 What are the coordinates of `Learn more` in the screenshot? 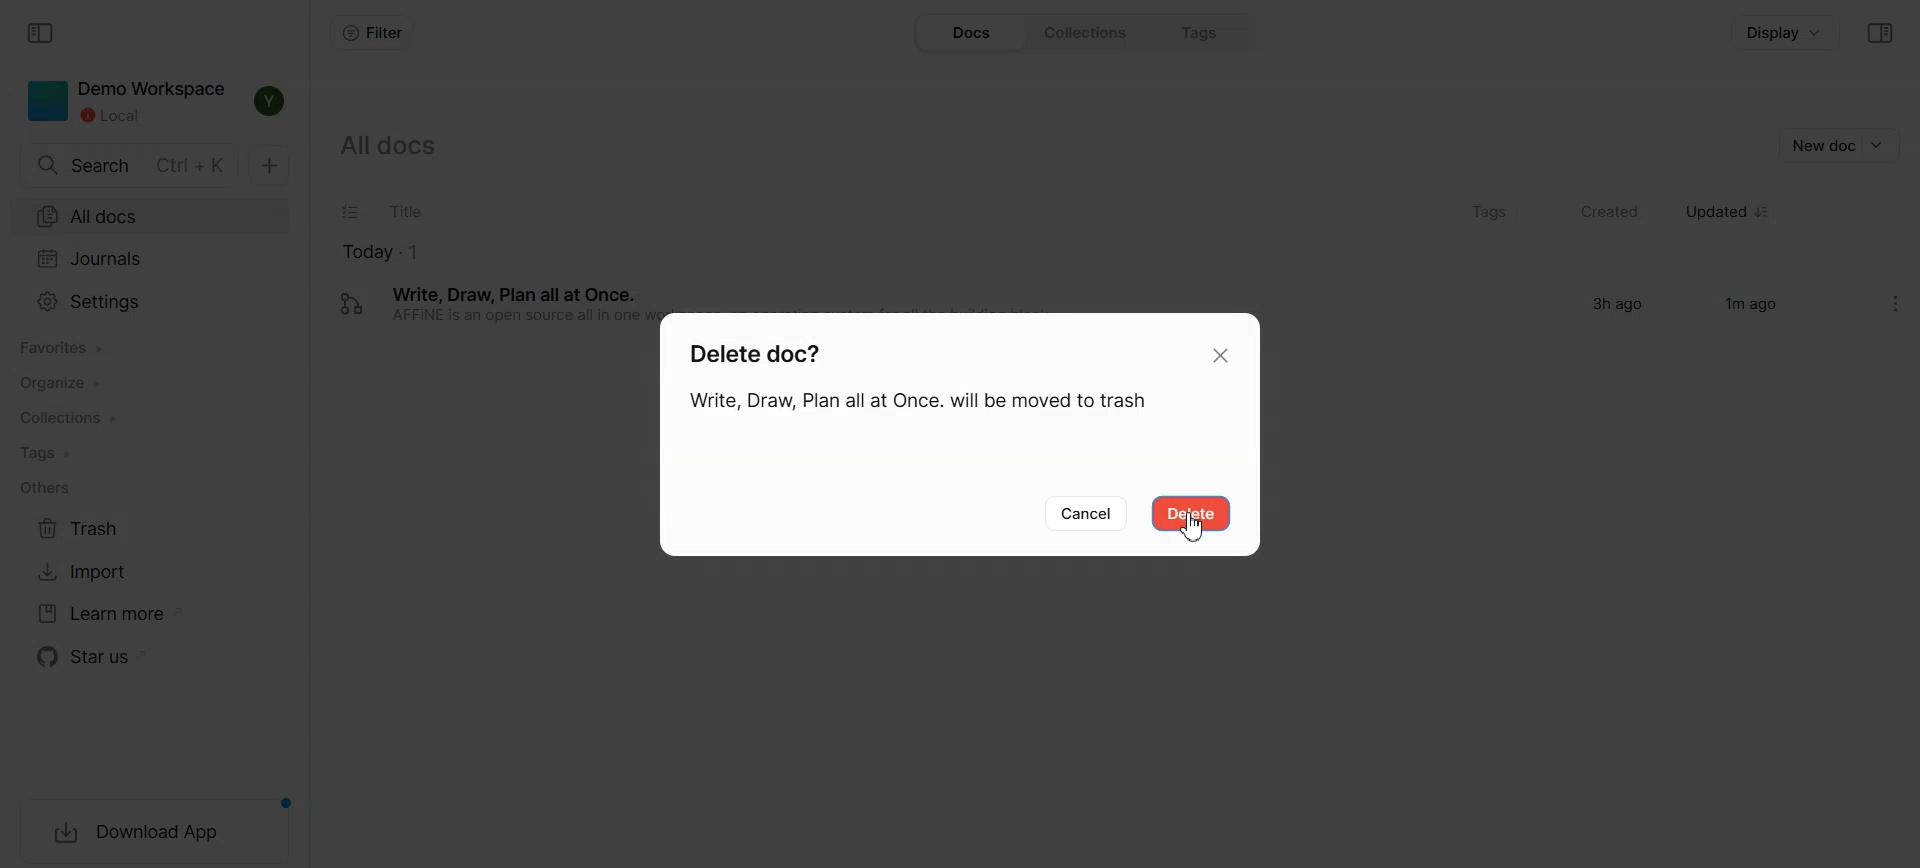 It's located at (131, 614).